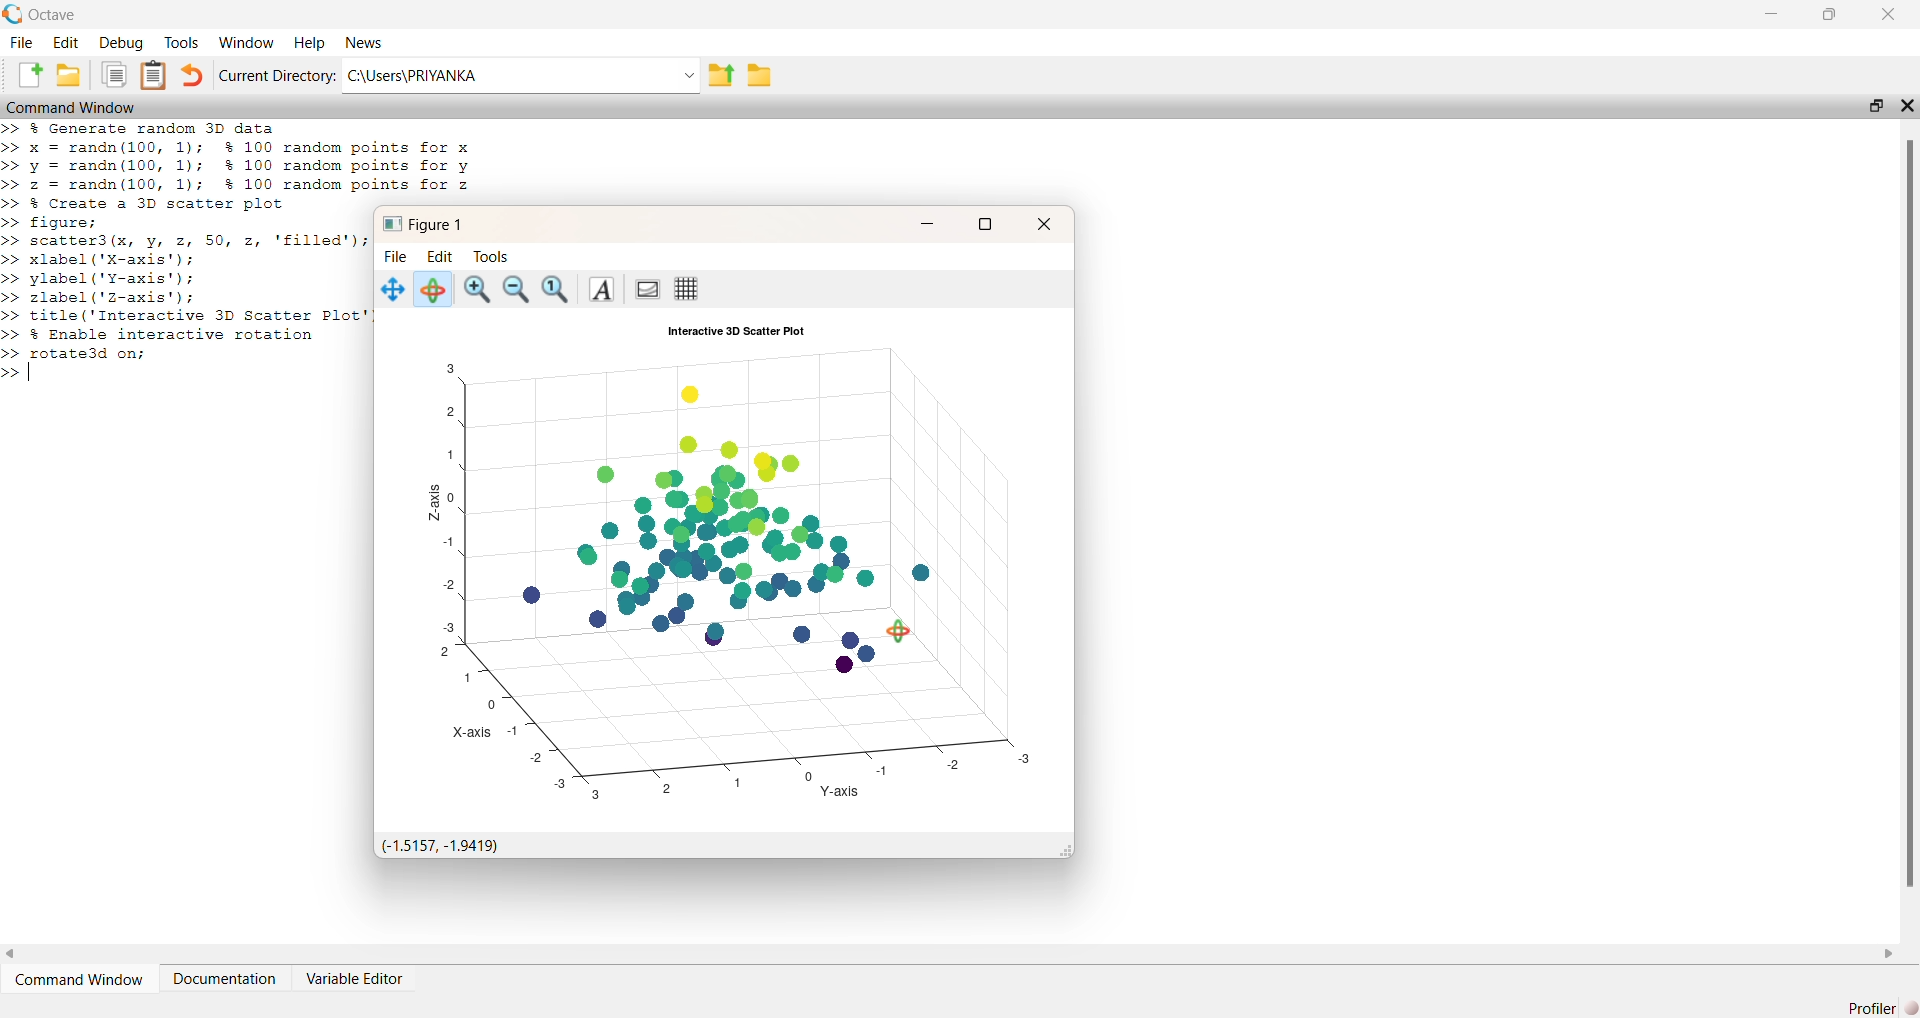 The width and height of the screenshot is (1920, 1018). Describe the element at coordinates (311, 43) in the screenshot. I see `Help` at that location.